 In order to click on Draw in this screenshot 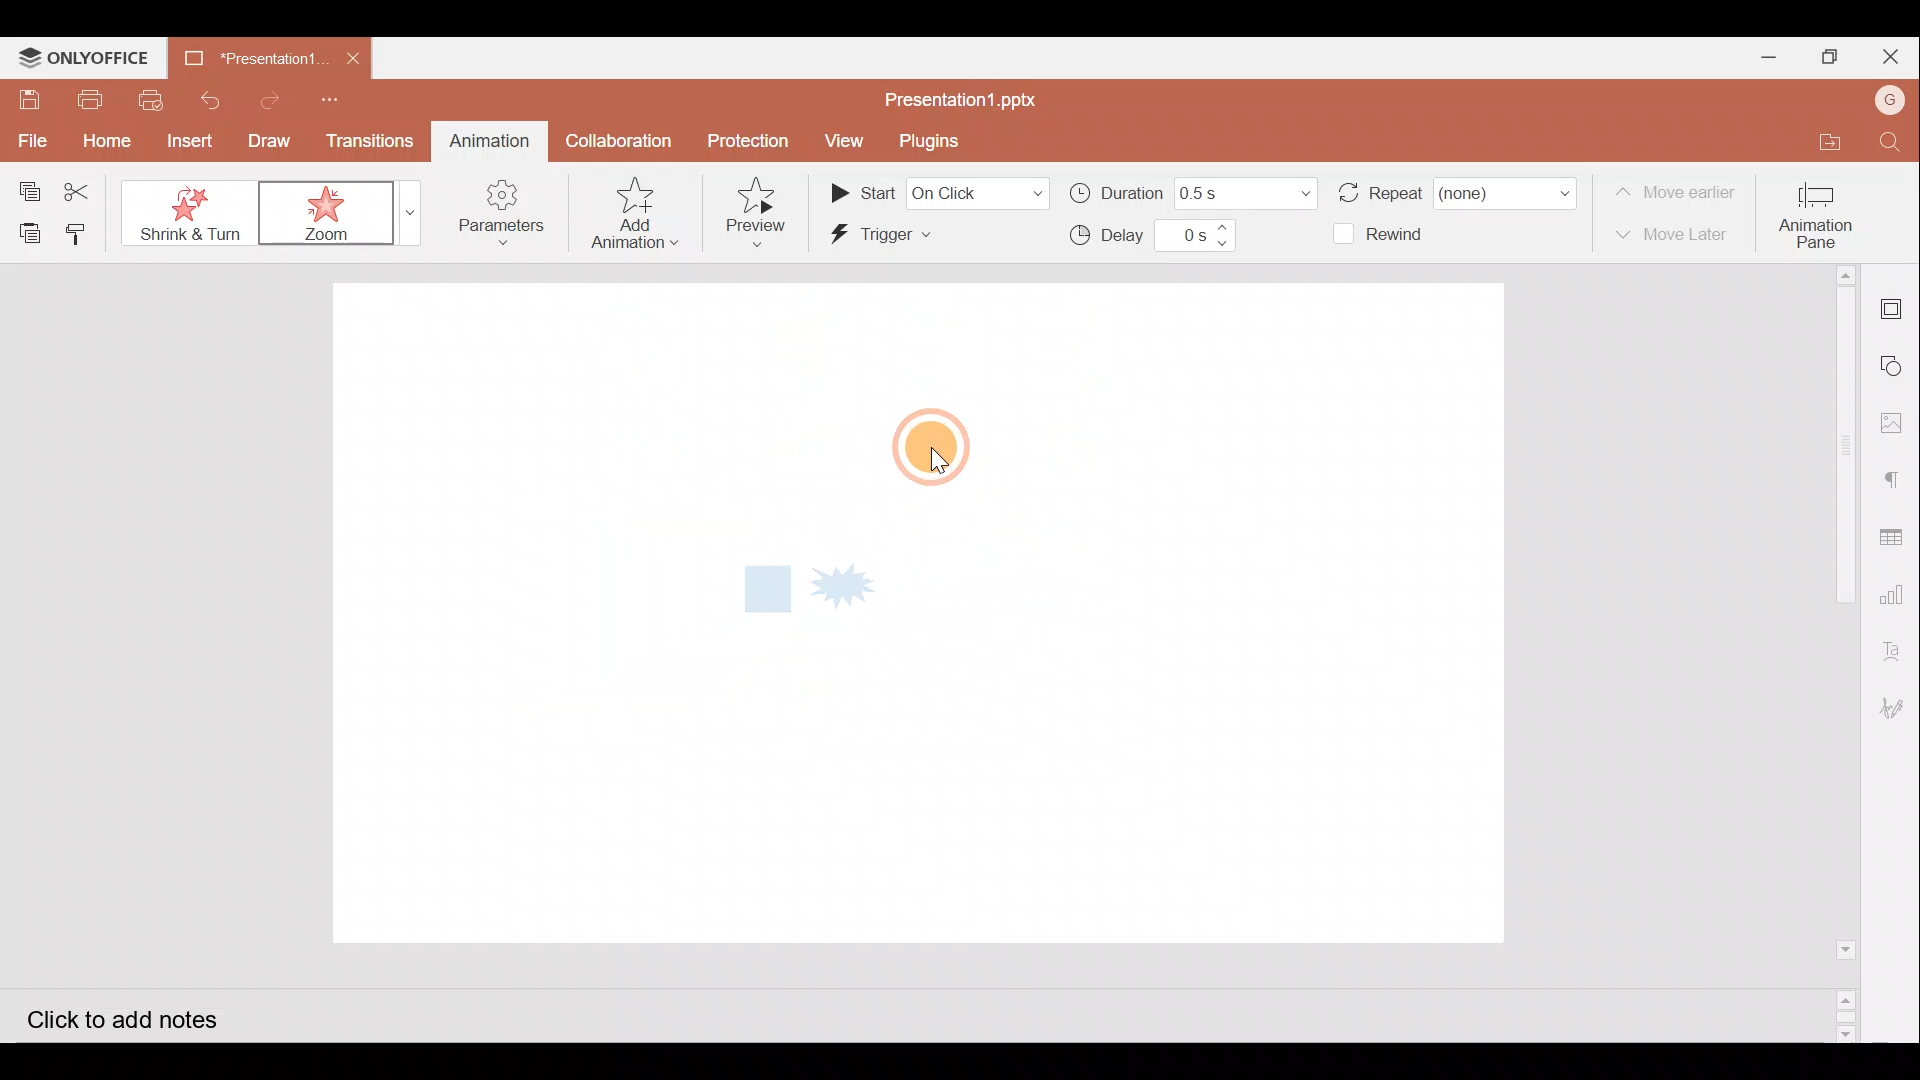, I will do `click(271, 138)`.